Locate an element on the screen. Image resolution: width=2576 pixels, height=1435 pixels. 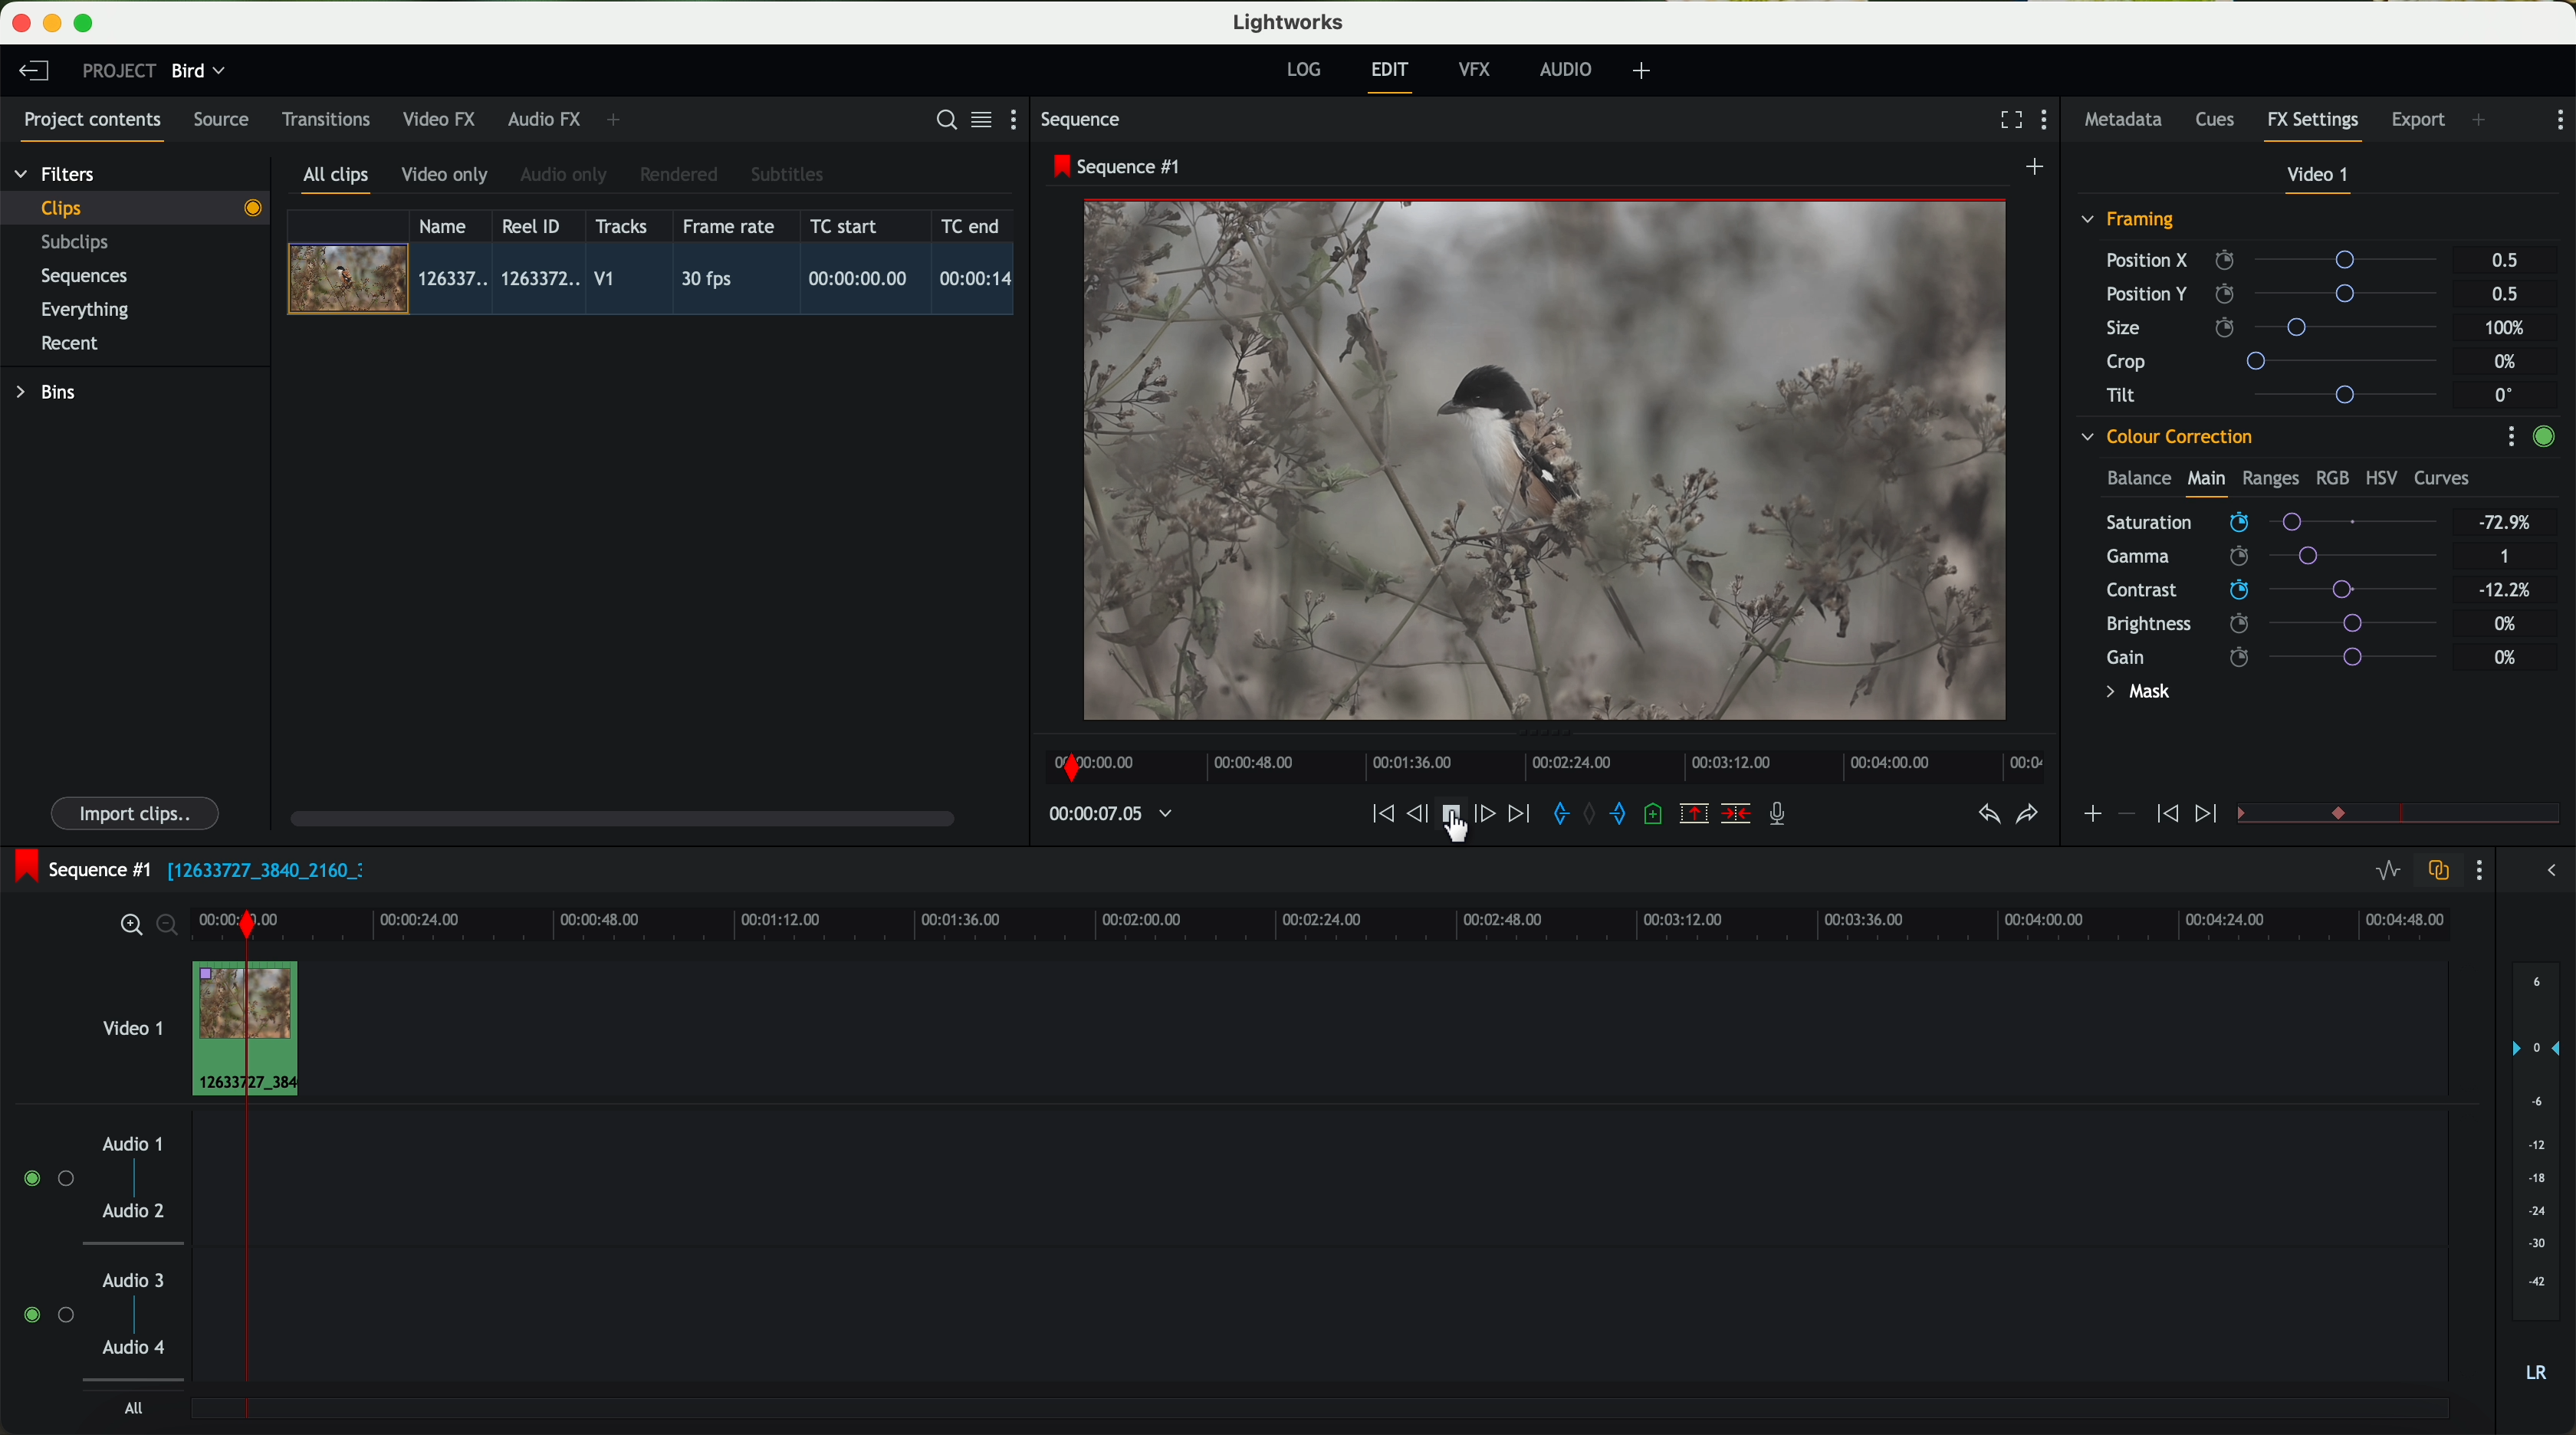
everything is located at coordinates (86, 310).